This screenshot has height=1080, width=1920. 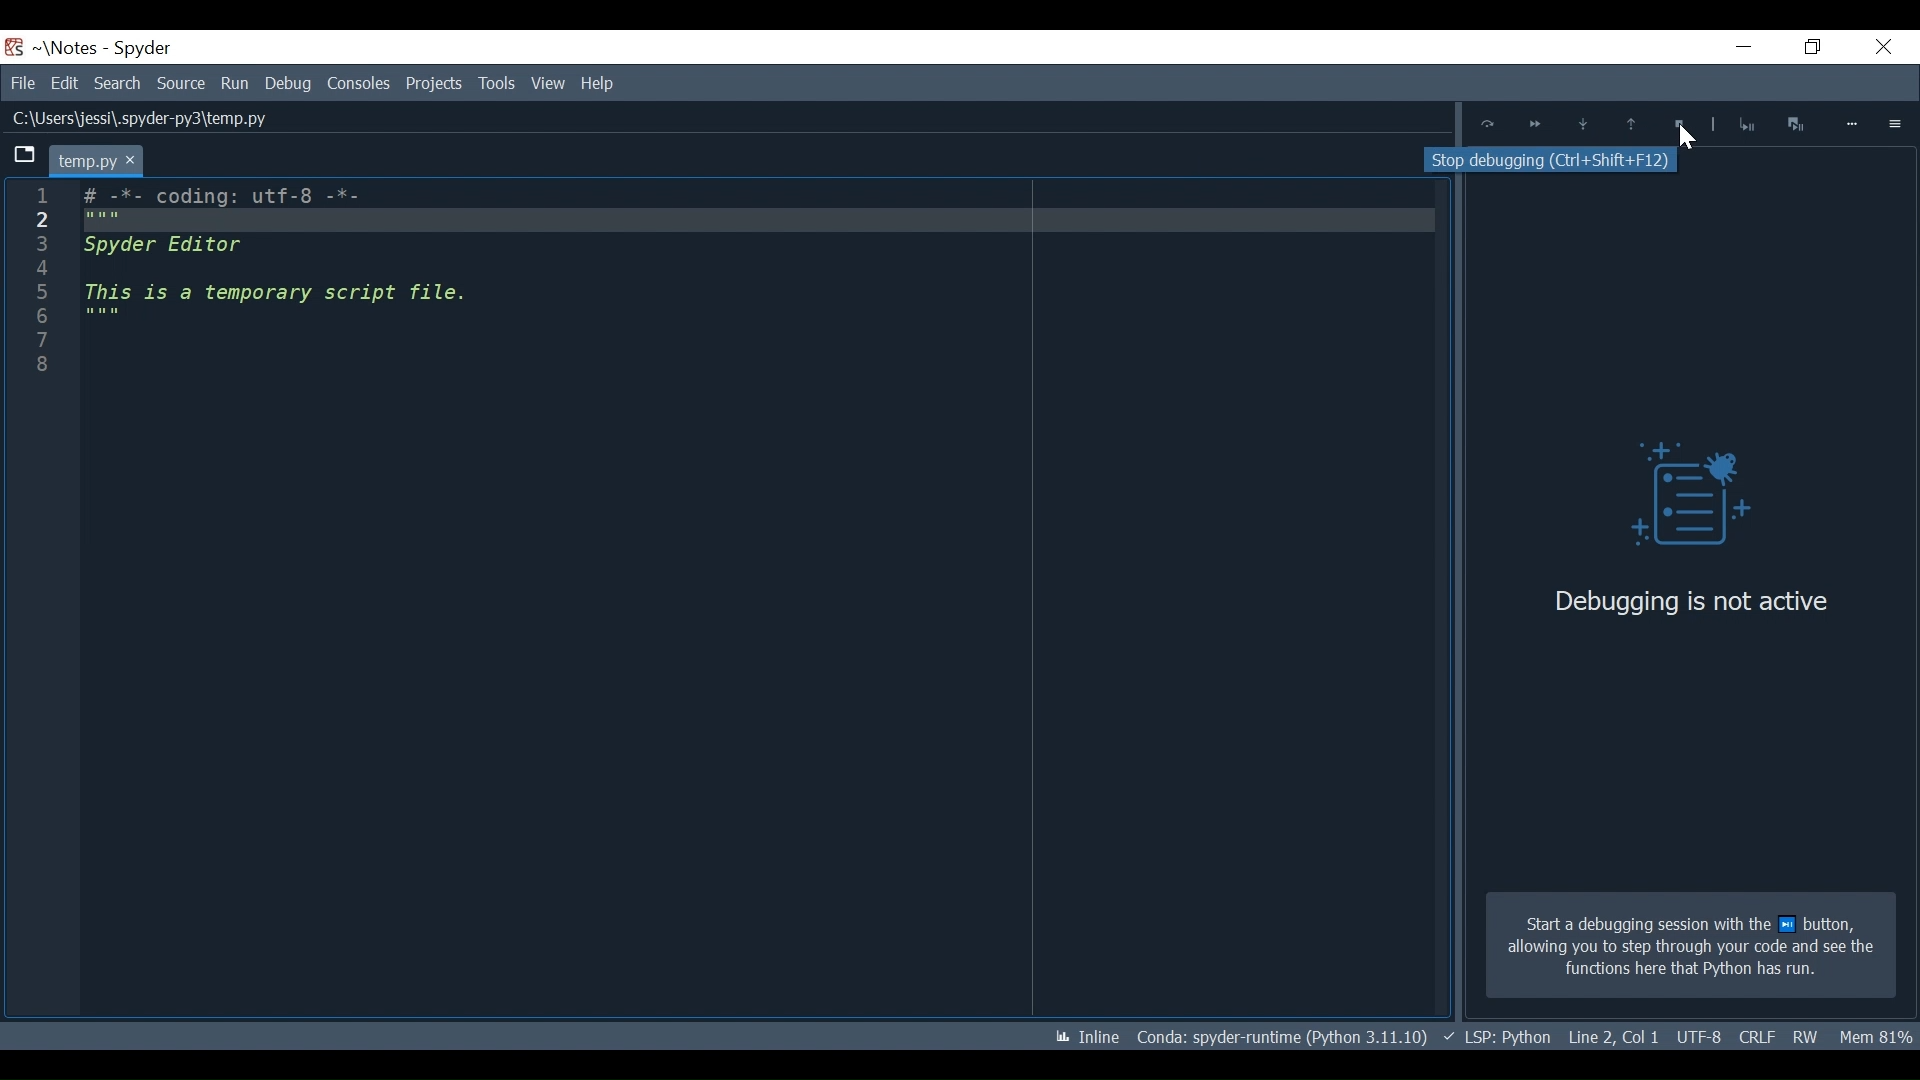 I want to click on File Permission, so click(x=1807, y=1036).